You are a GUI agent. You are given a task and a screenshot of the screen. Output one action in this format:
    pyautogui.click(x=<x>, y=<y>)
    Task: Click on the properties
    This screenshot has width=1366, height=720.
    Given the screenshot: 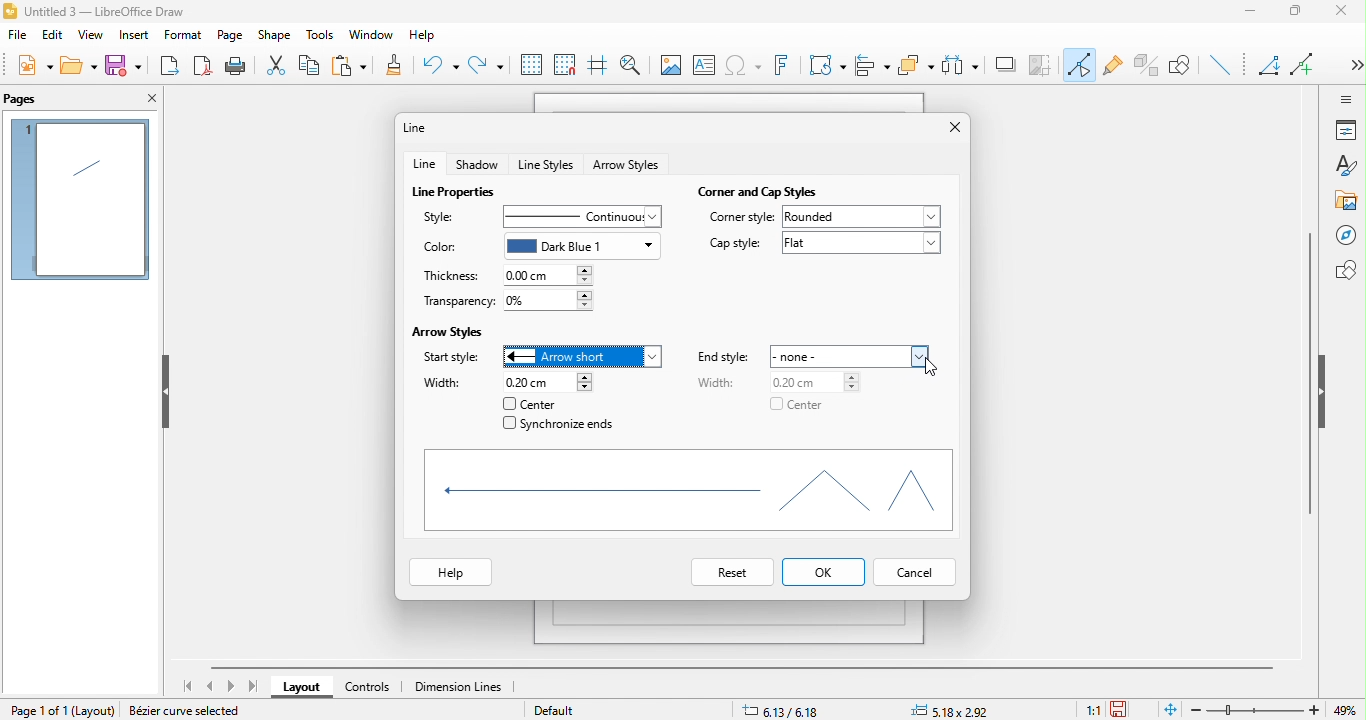 What is the action you would take?
    pyautogui.click(x=1346, y=130)
    